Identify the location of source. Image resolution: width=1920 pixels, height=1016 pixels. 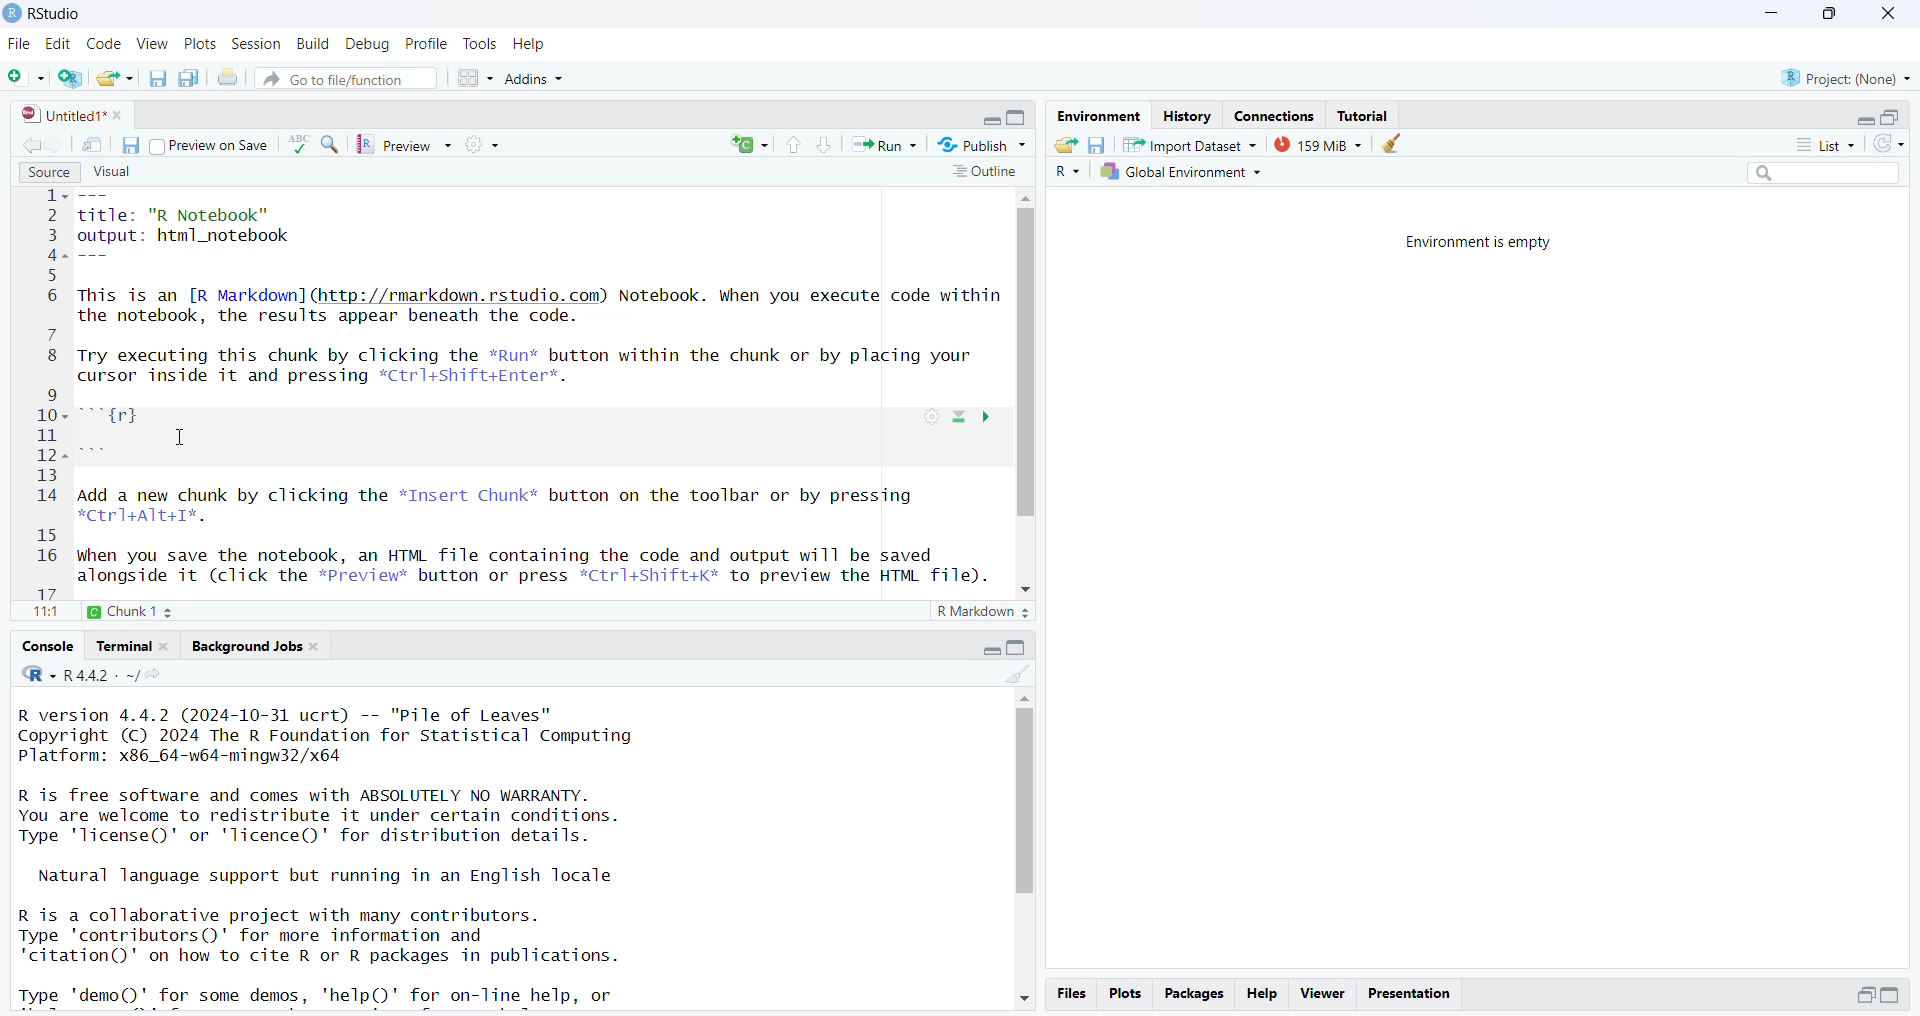
(543, 390).